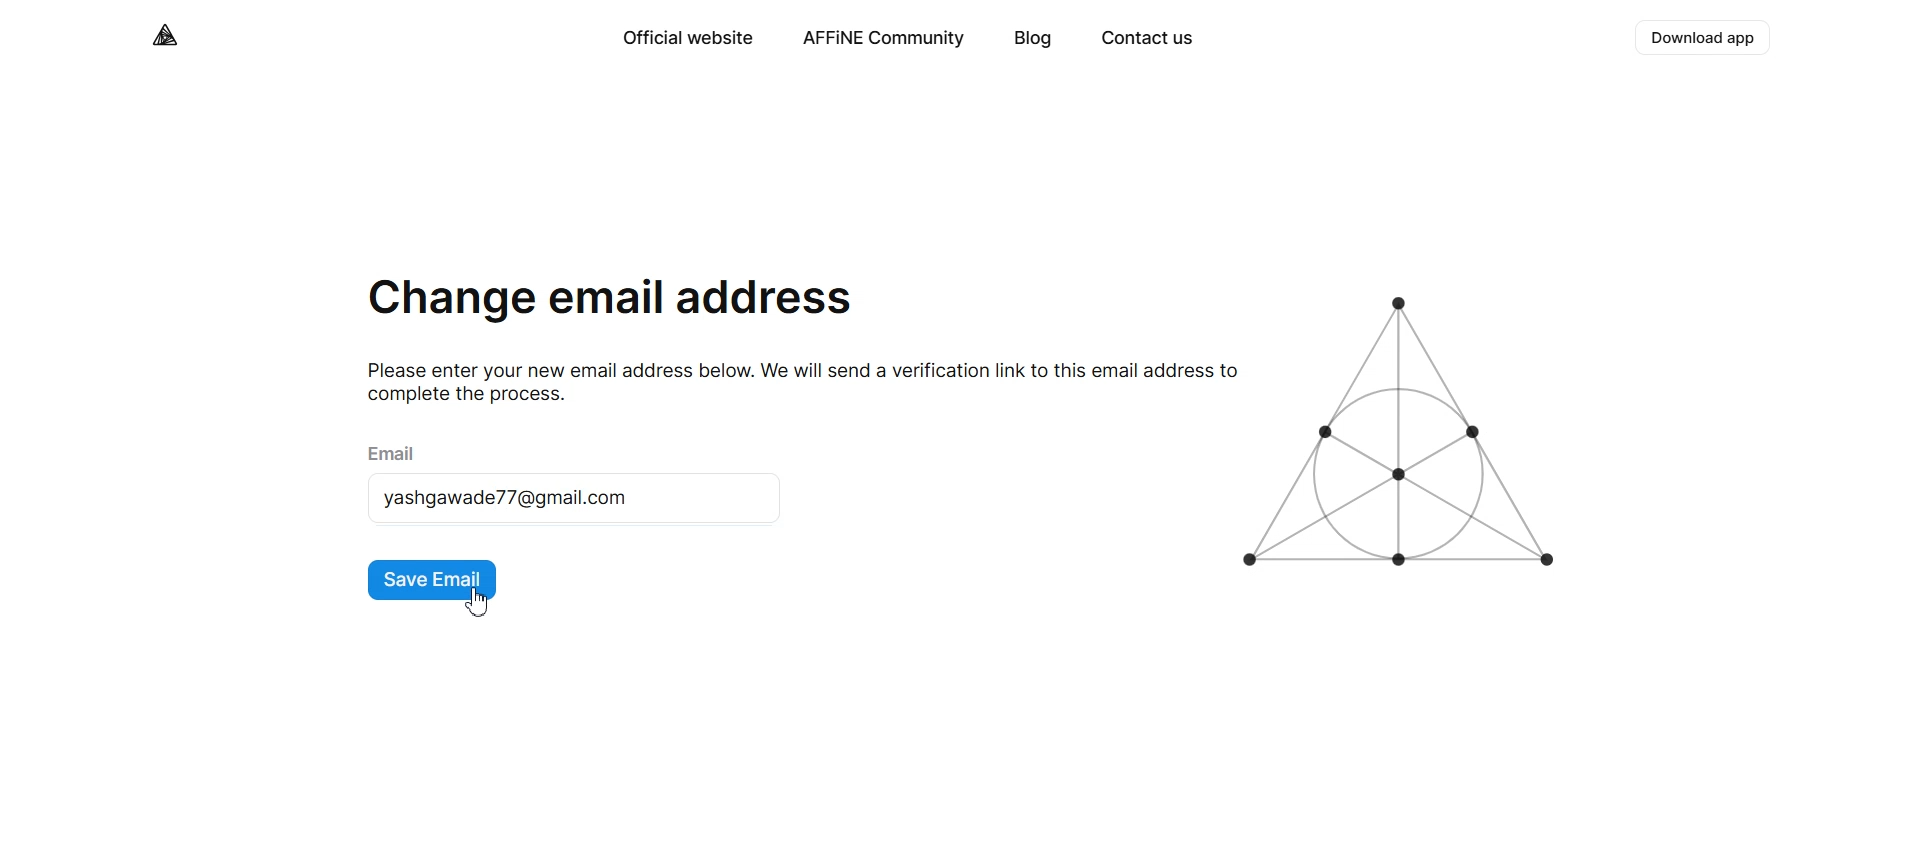 The image size is (1920, 868). I want to click on Cursor, so click(478, 601).